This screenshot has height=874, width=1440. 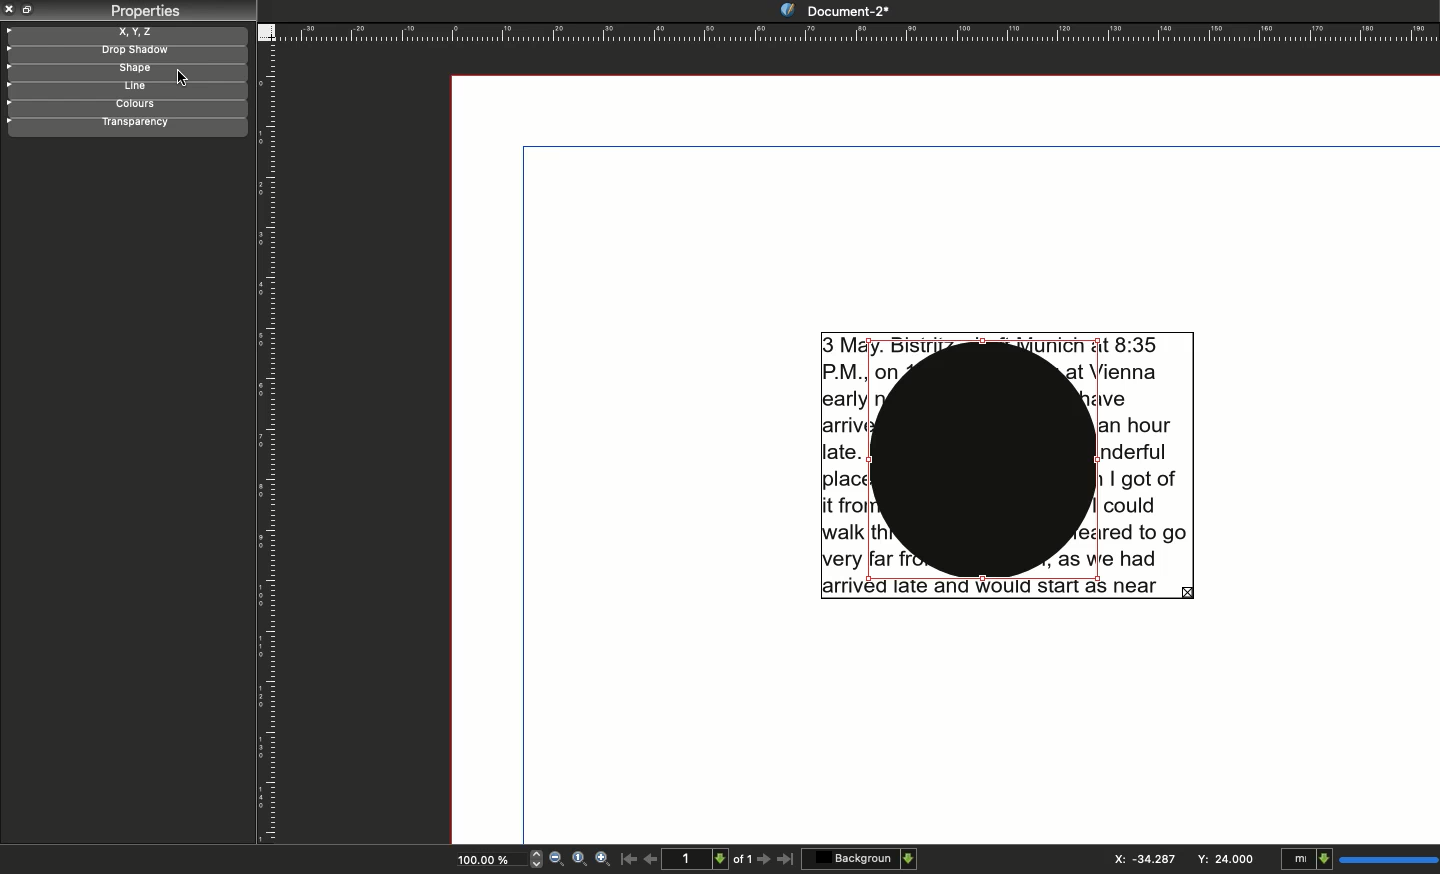 I want to click on Transparency, so click(x=146, y=125).